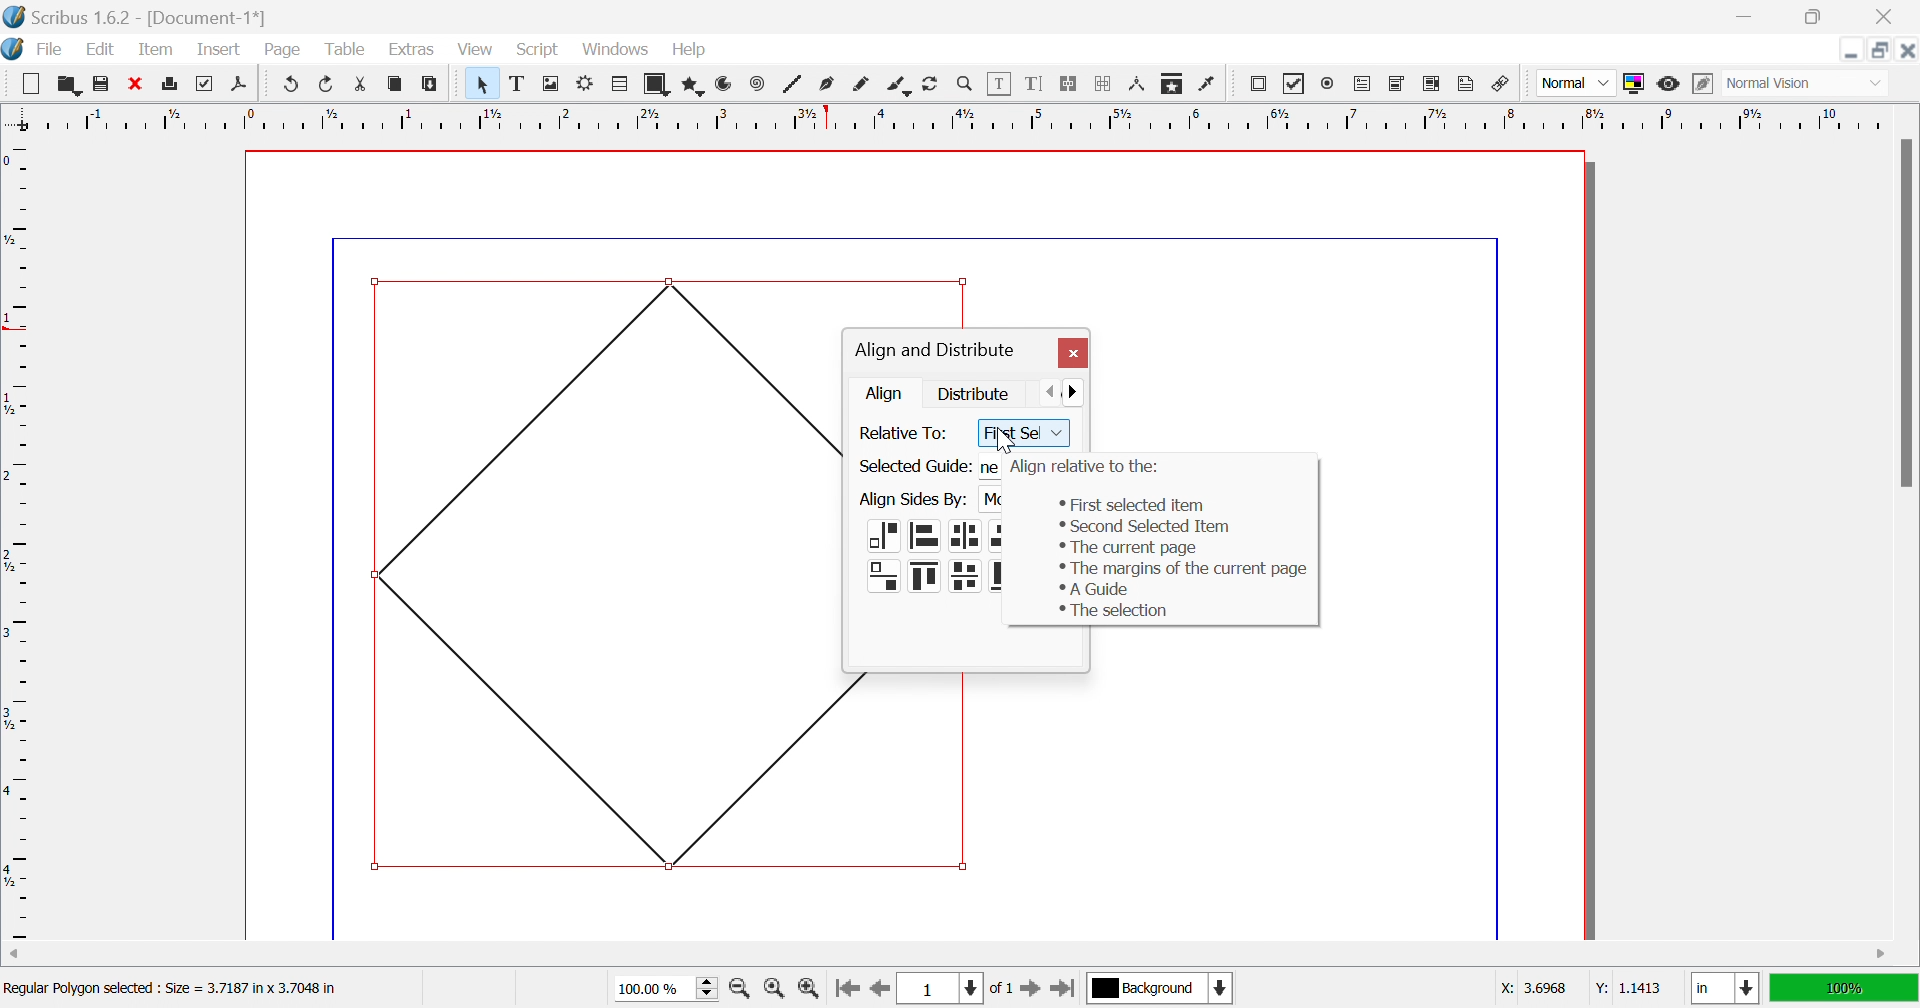 This screenshot has height=1008, width=1920. I want to click on Open, so click(69, 83).